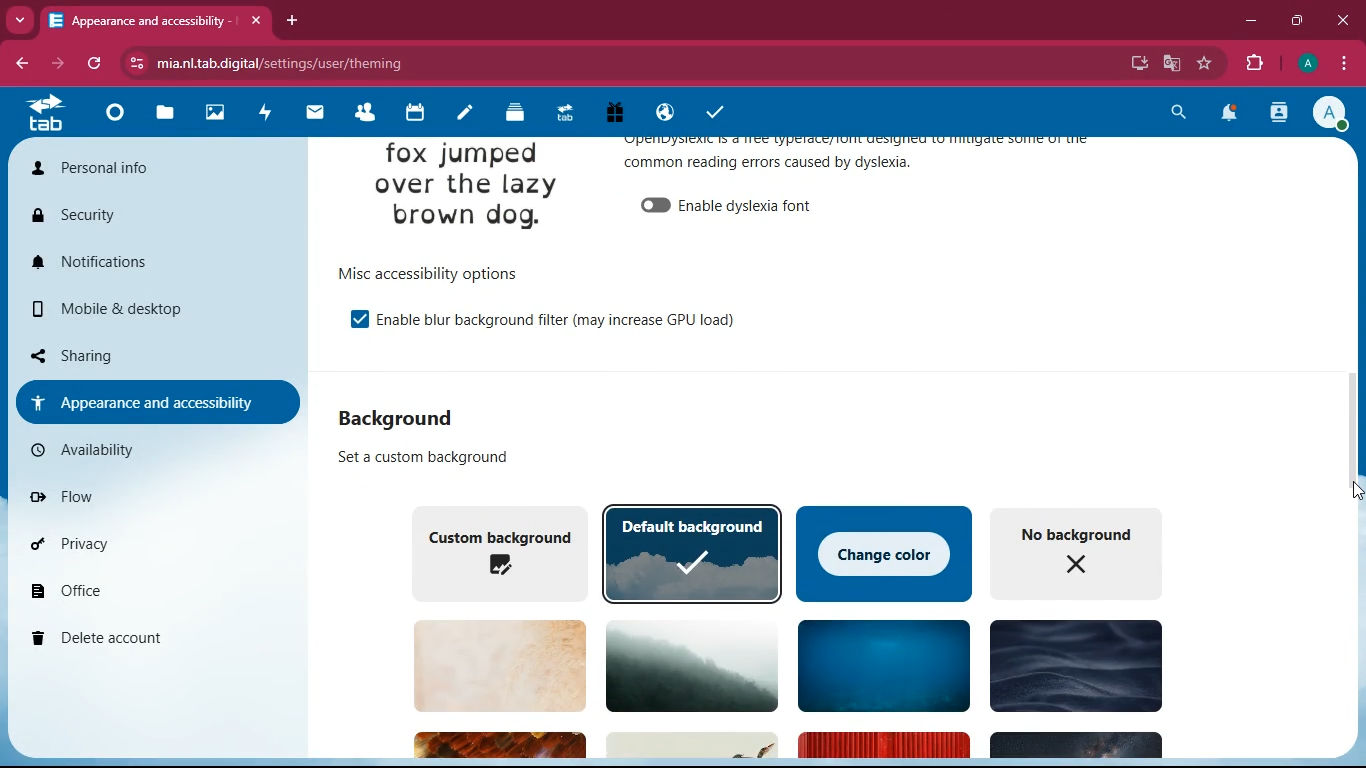 This screenshot has width=1366, height=768. I want to click on office, so click(152, 589).